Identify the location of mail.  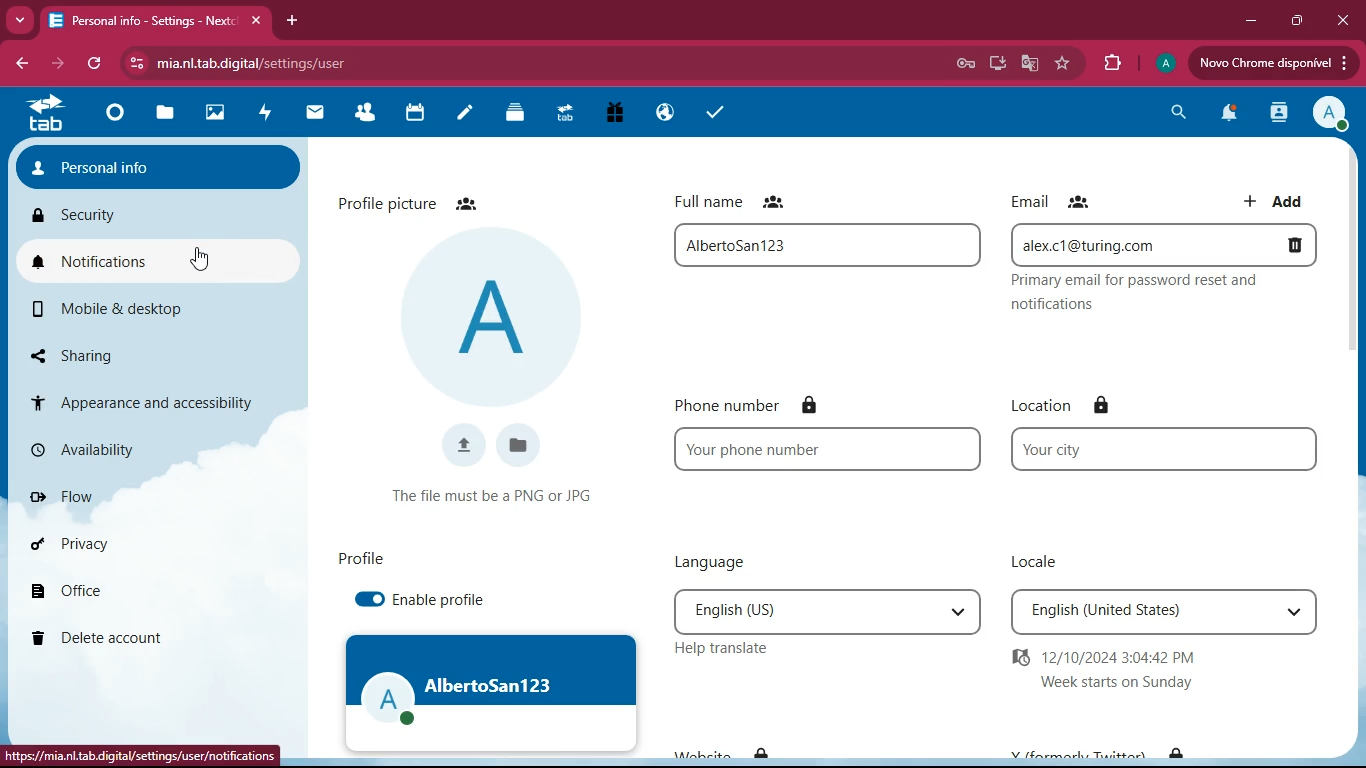
(318, 118).